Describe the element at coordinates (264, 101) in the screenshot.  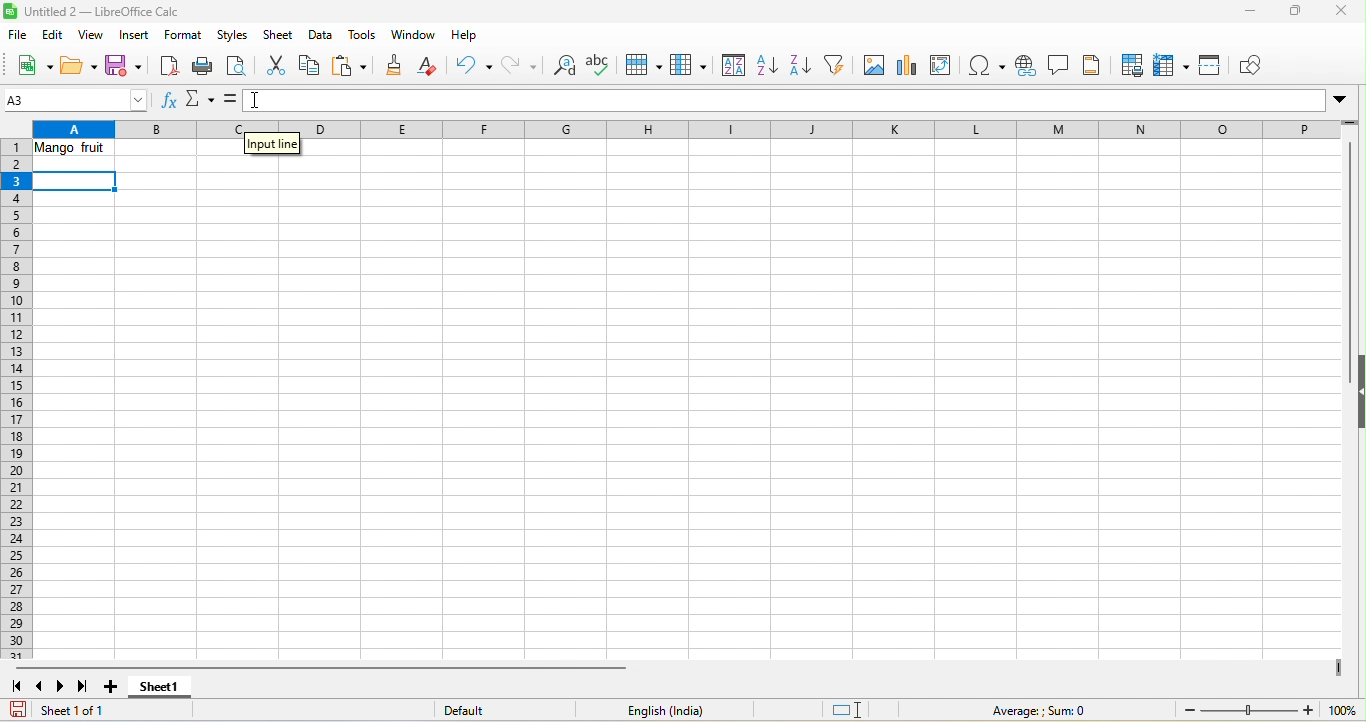
I see `cursor movement` at that location.